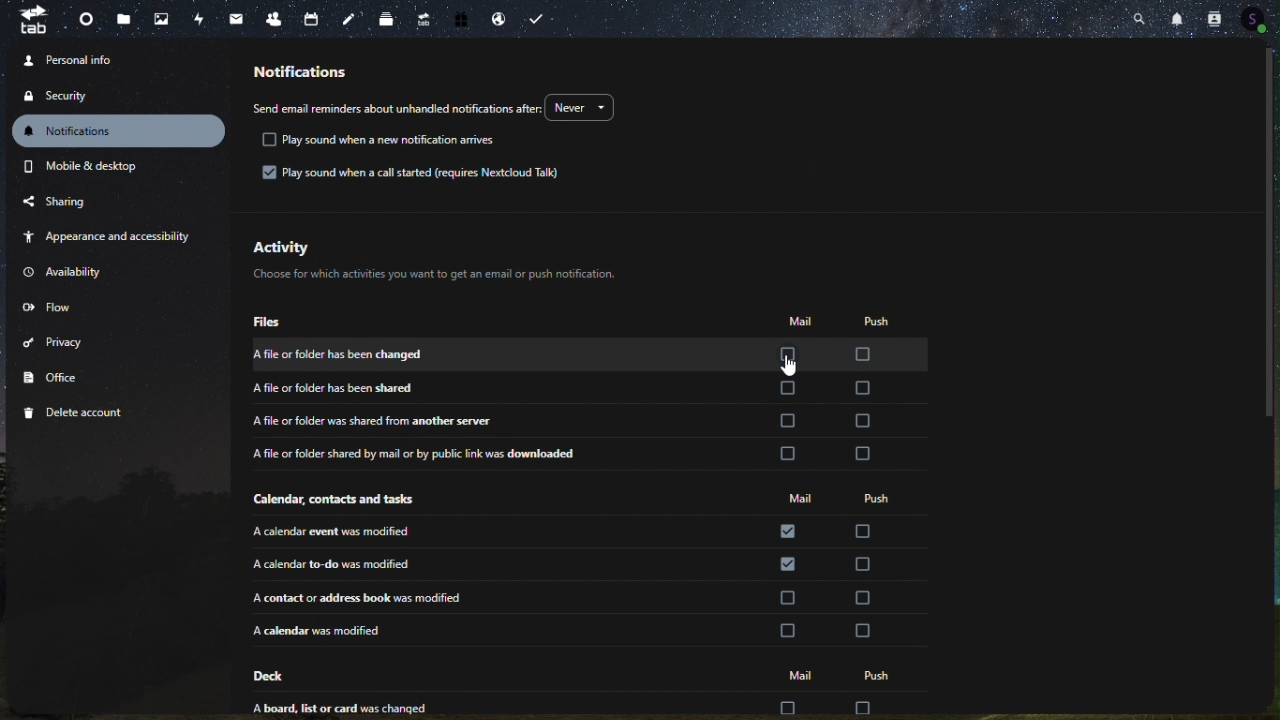 The width and height of the screenshot is (1280, 720). I want to click on check box, so click(864, 632).